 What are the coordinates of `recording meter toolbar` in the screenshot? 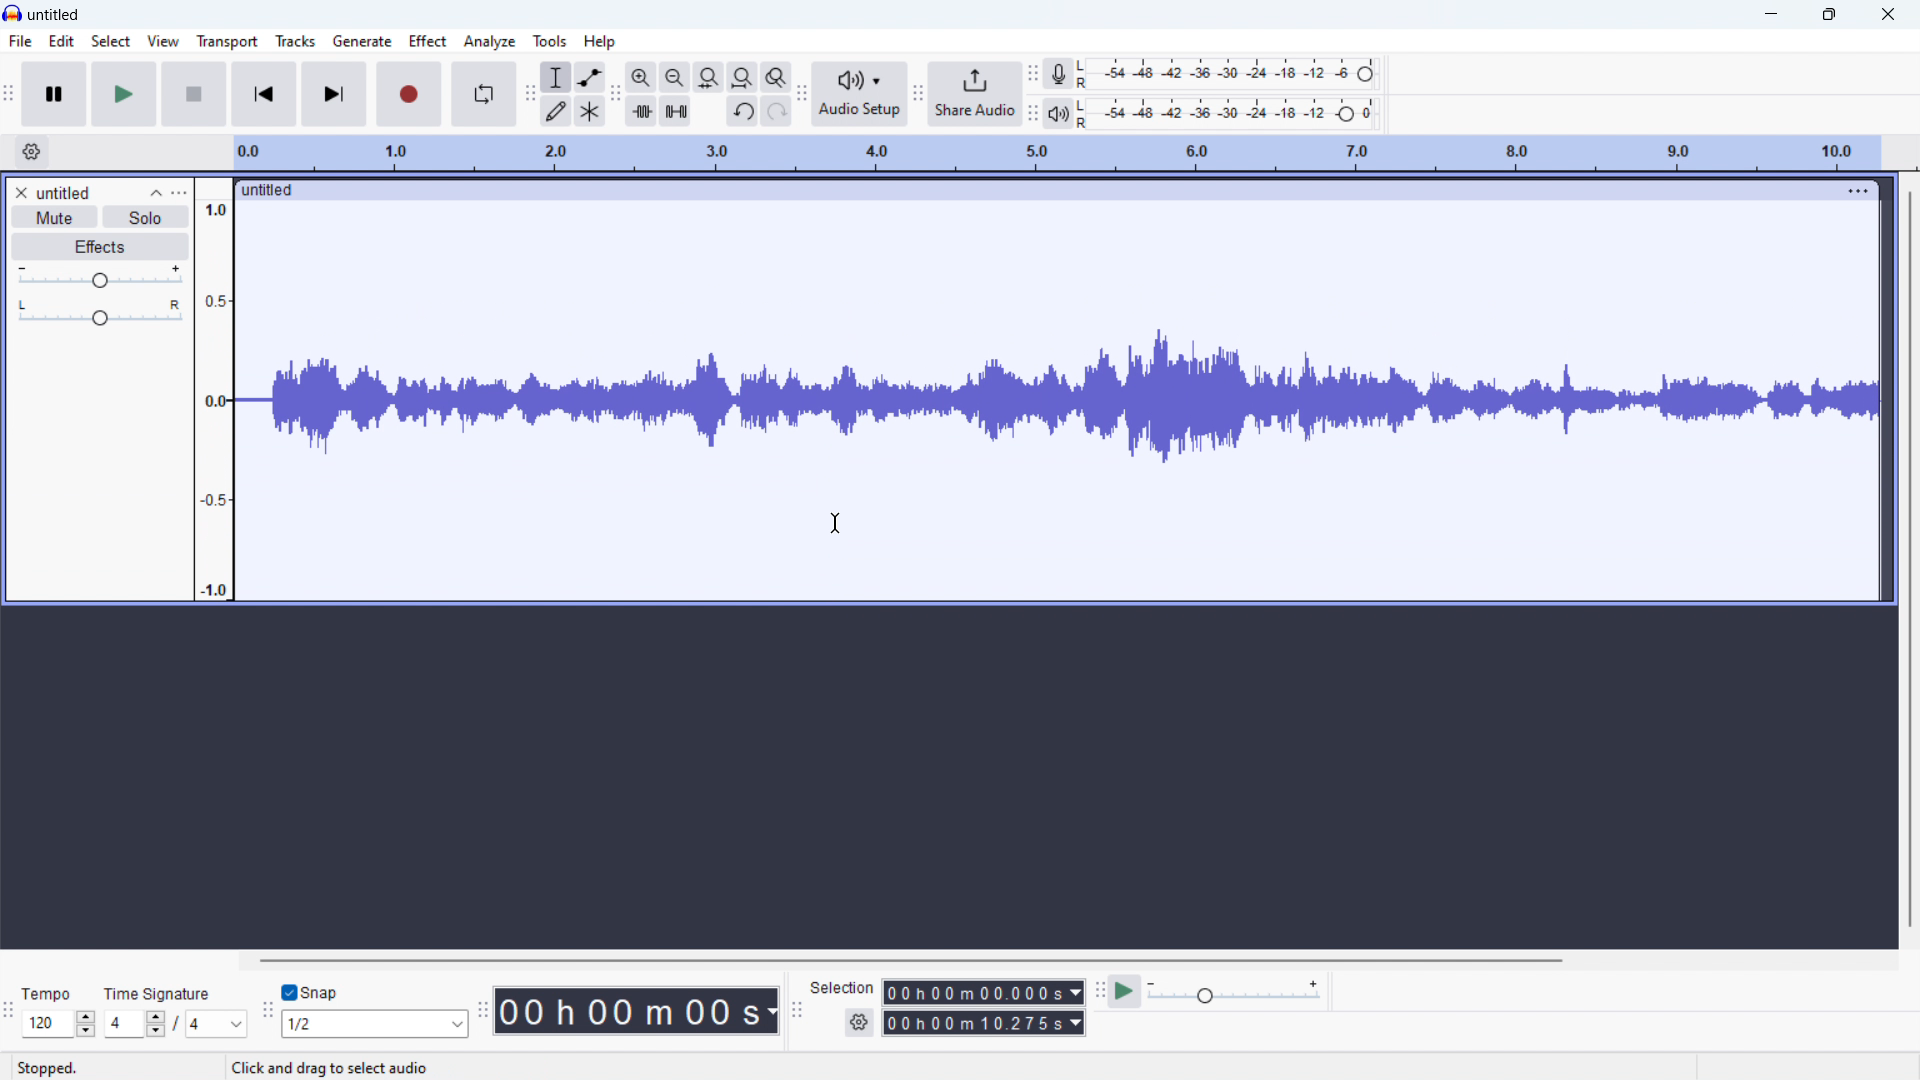 It's located at (1034, 74).